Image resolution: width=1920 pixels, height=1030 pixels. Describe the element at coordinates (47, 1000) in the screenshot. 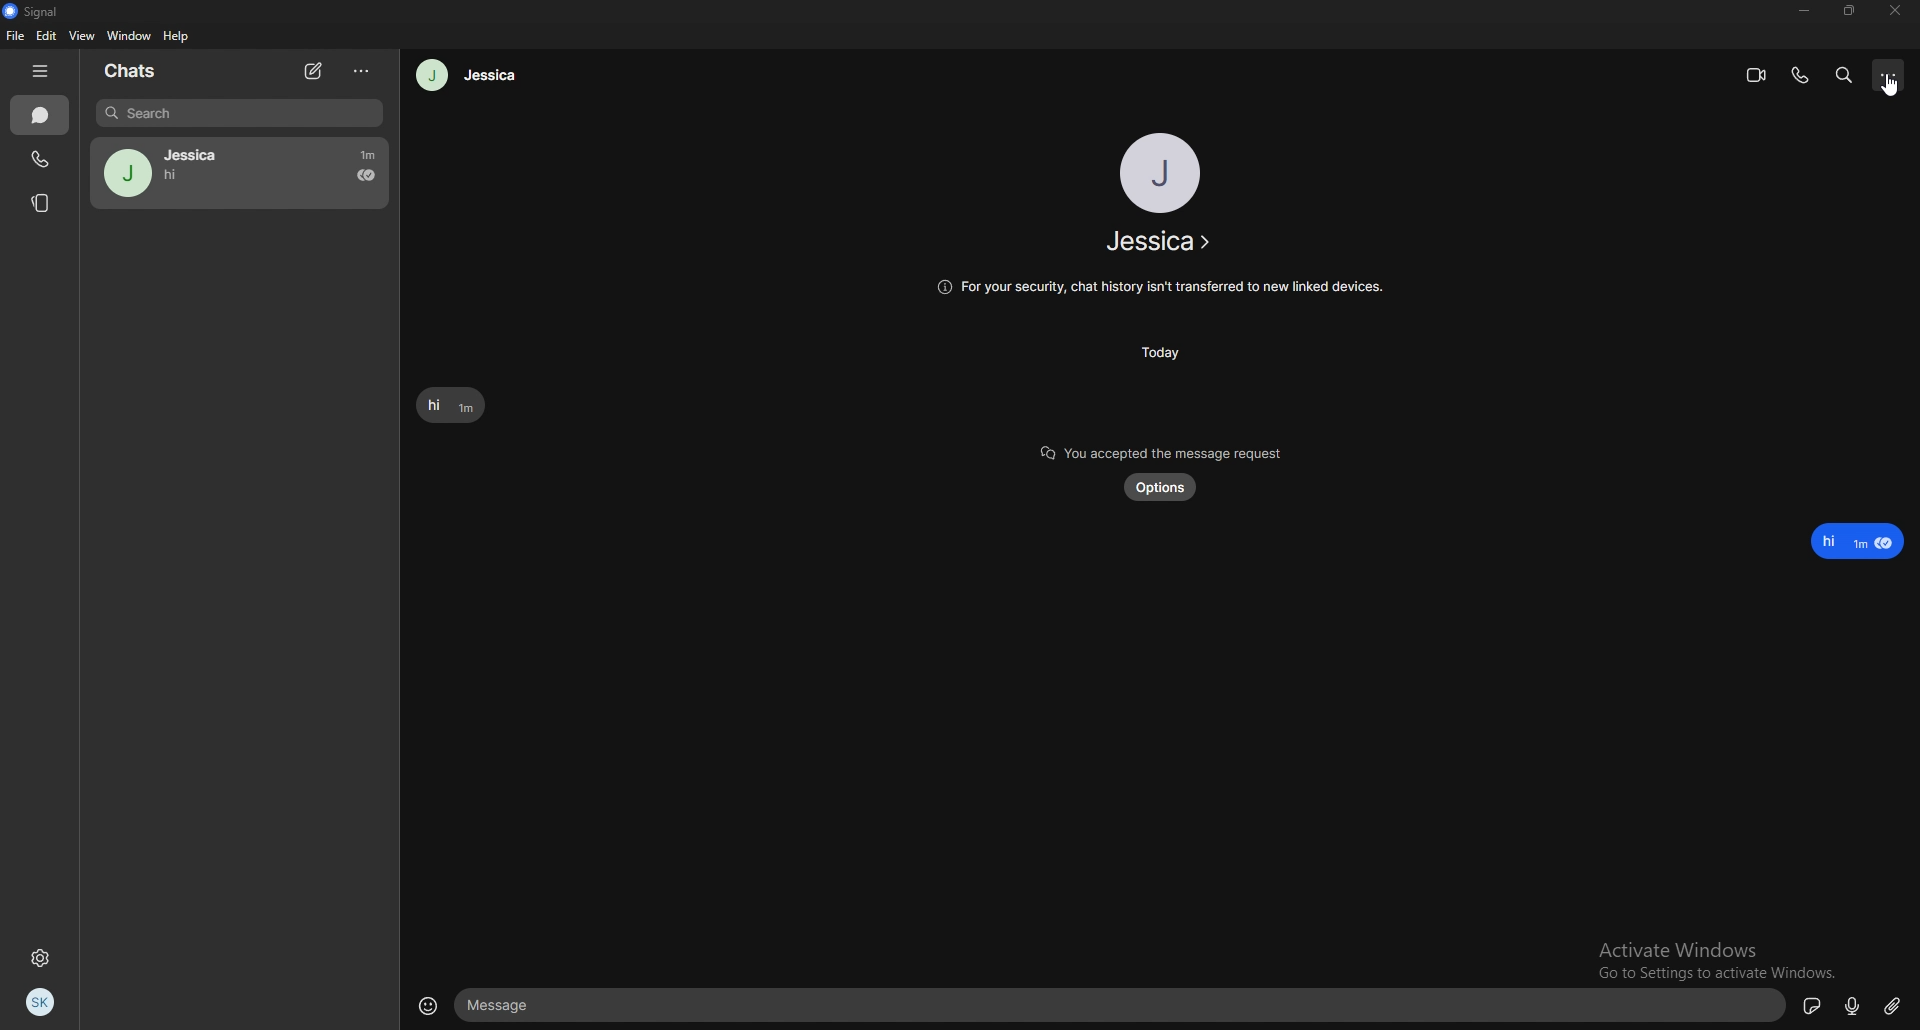

I see `Profile` at that location.